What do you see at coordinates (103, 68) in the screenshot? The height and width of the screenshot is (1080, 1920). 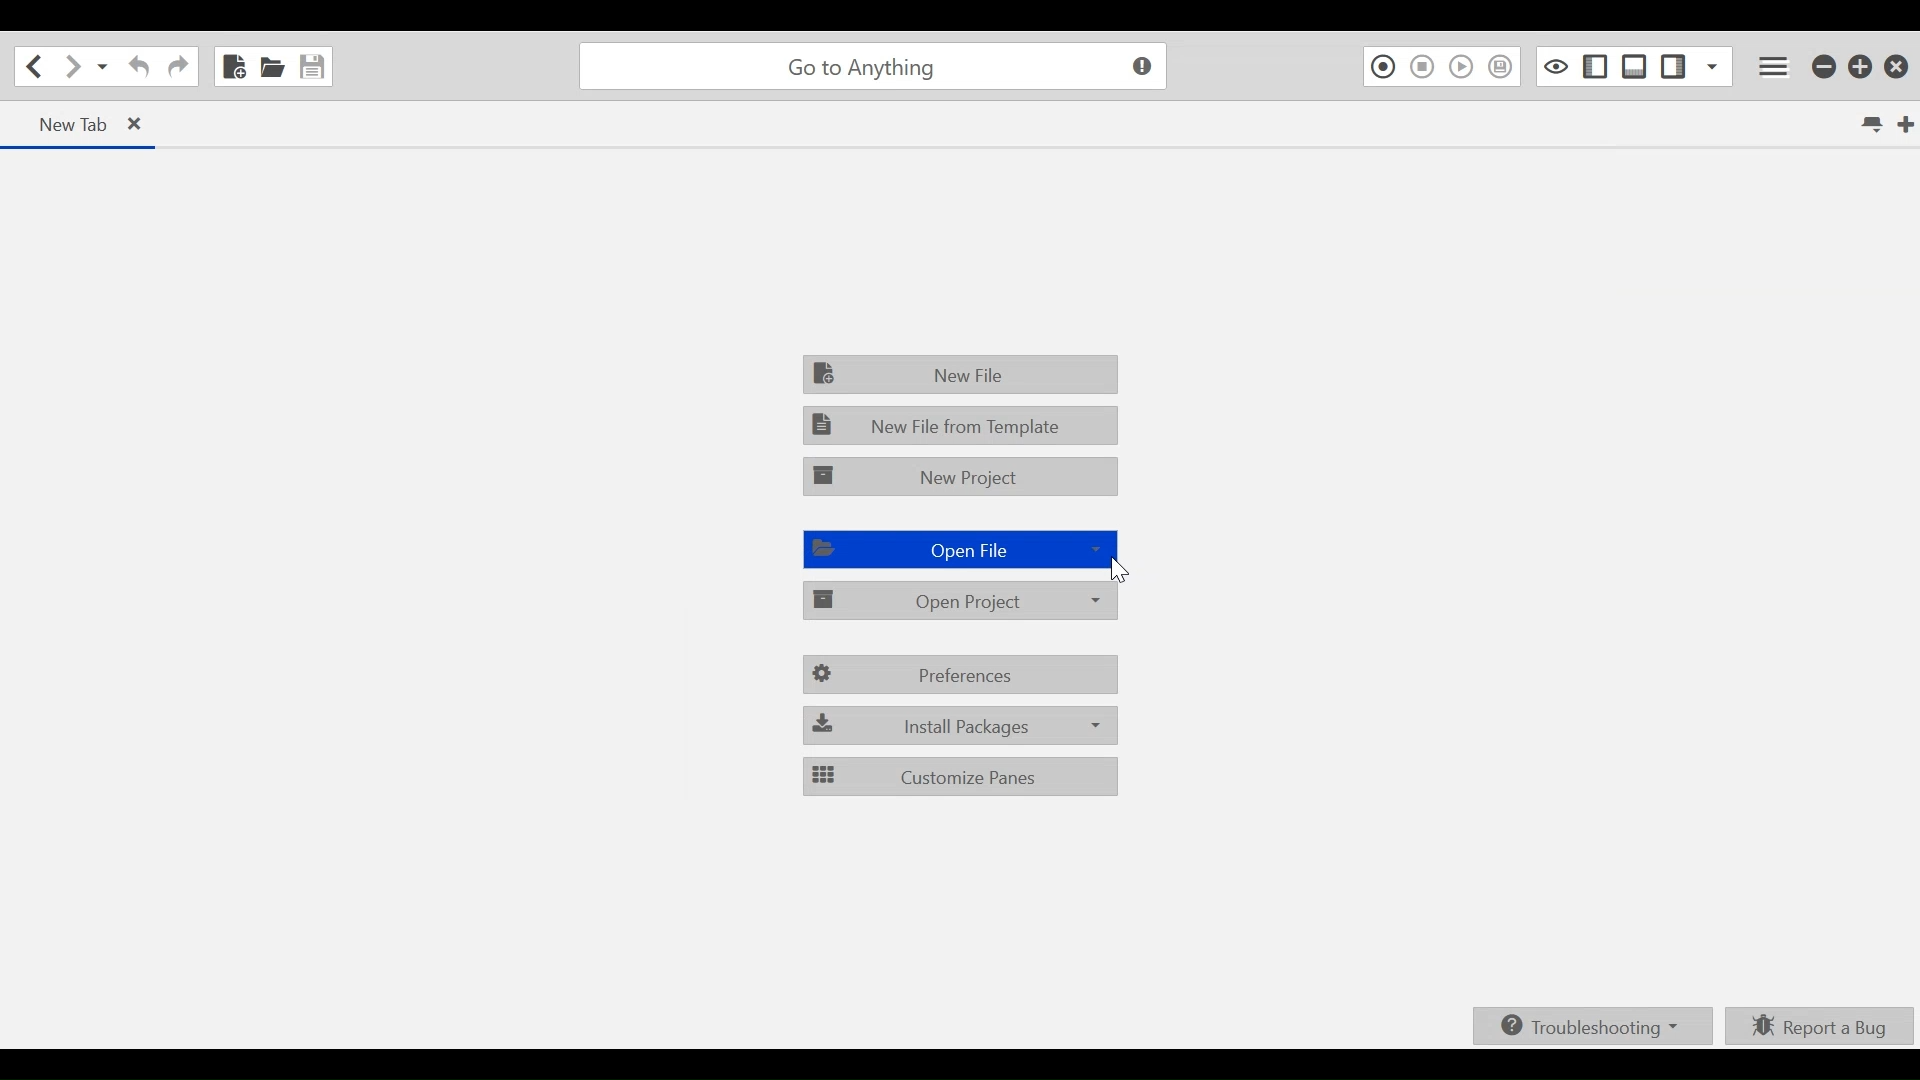 I see `Recent locations` at bounding box center [103, 68].